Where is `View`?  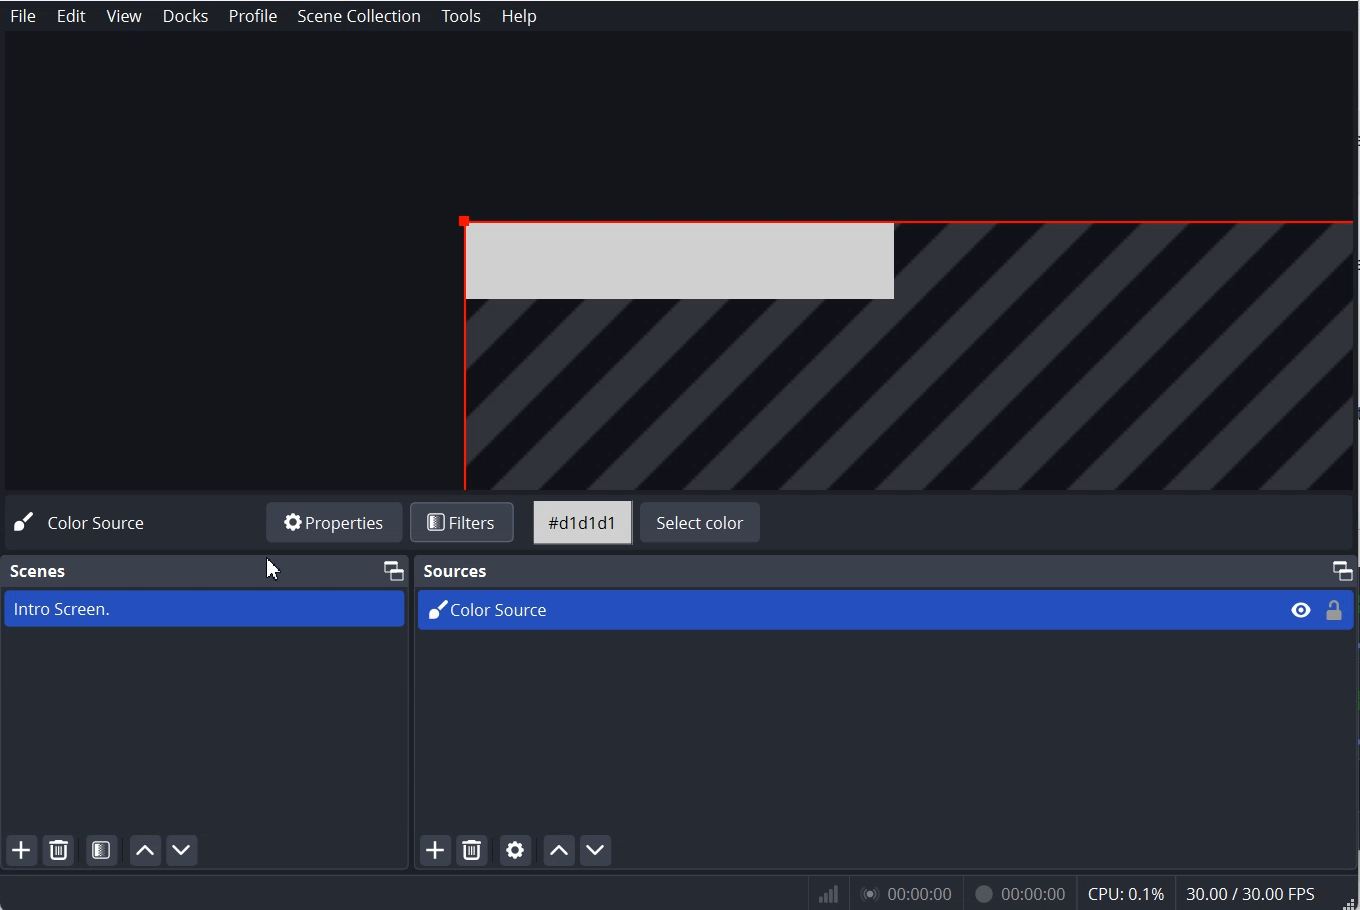 View is located at coordinates (125, 16).